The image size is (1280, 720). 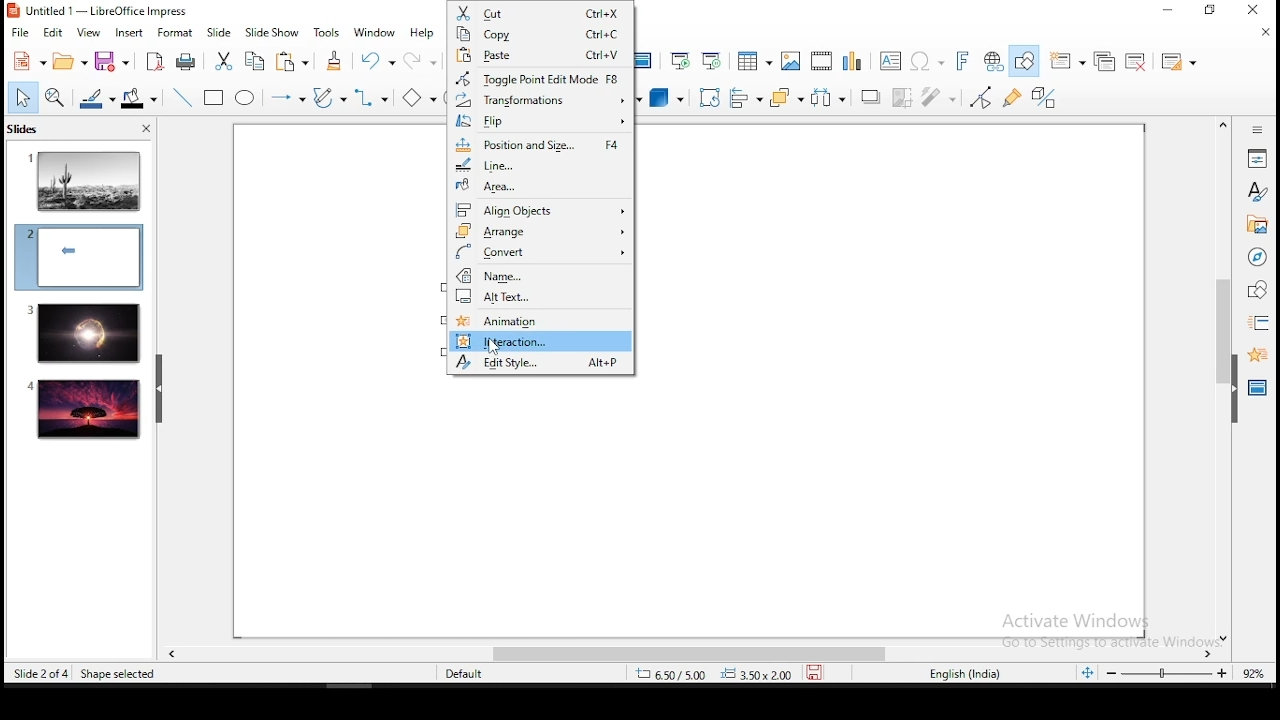 What do you see at coordinates (1087, 674) in the screenshot?
I see `fit to screen` at bounding box center [1087, 674].